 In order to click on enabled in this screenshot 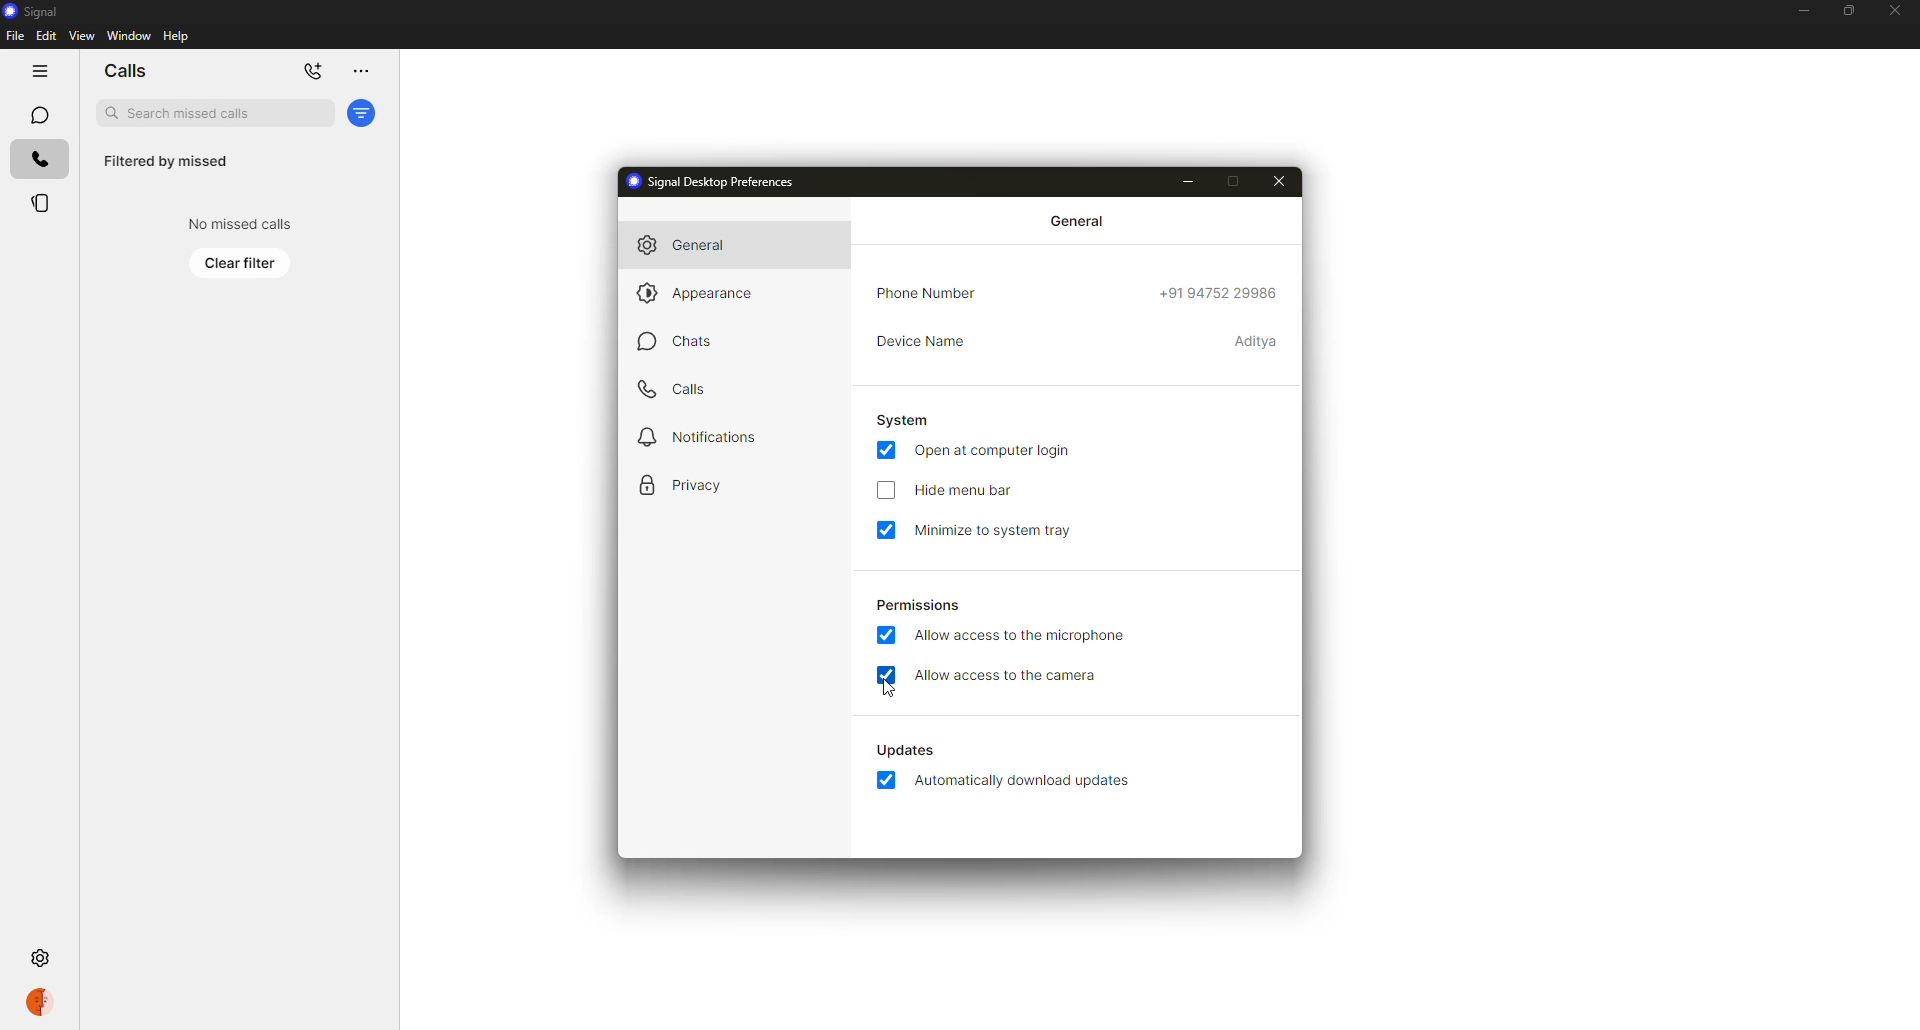, I will do `click(886, 675)`.